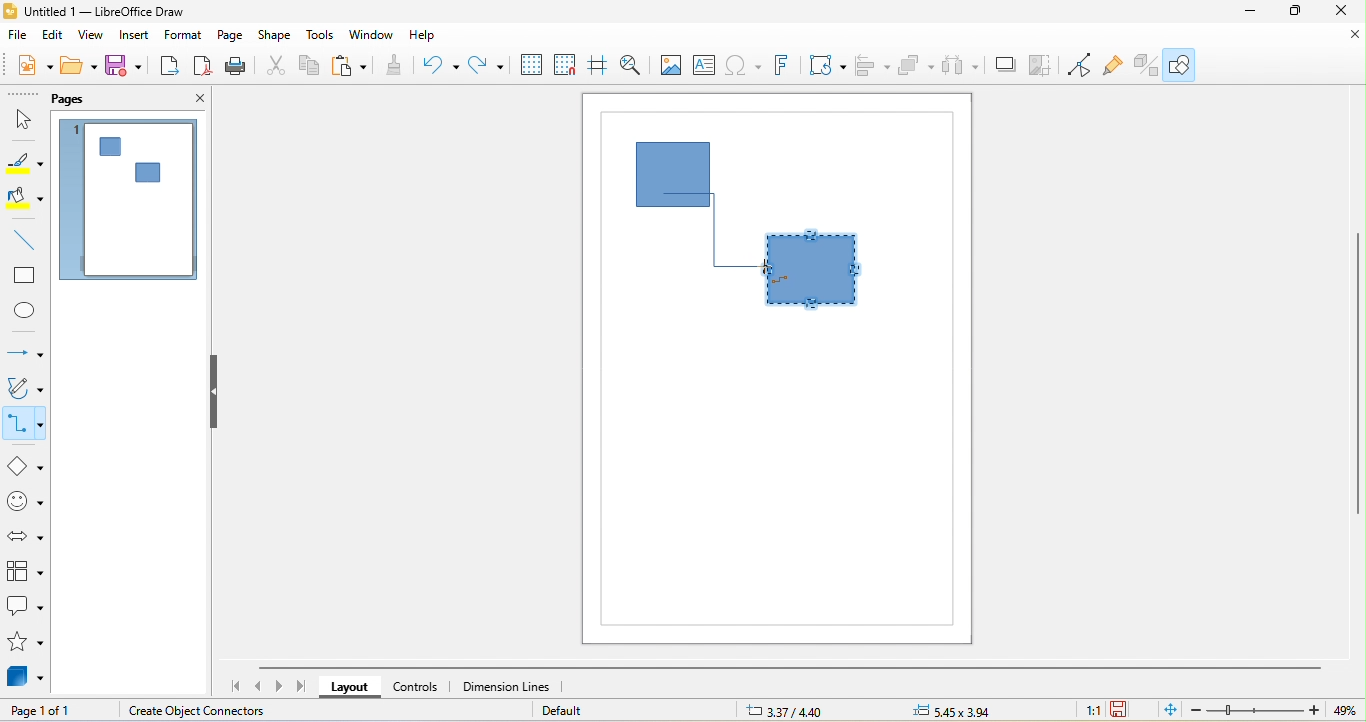 This screenshot has height=722, width=1366. Describe the element at coordinates (25, 198) in the screenshot. I see `fill color` at that location.